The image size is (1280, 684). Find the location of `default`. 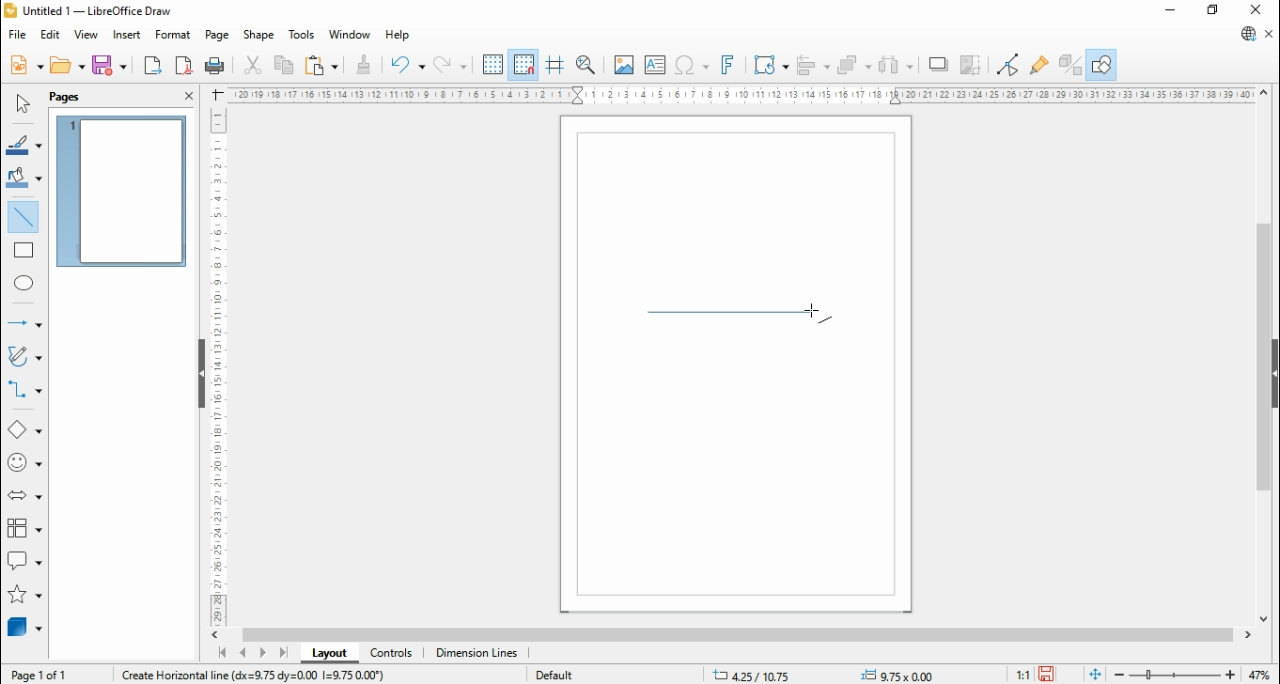

default is located at coordinates (555, 675).